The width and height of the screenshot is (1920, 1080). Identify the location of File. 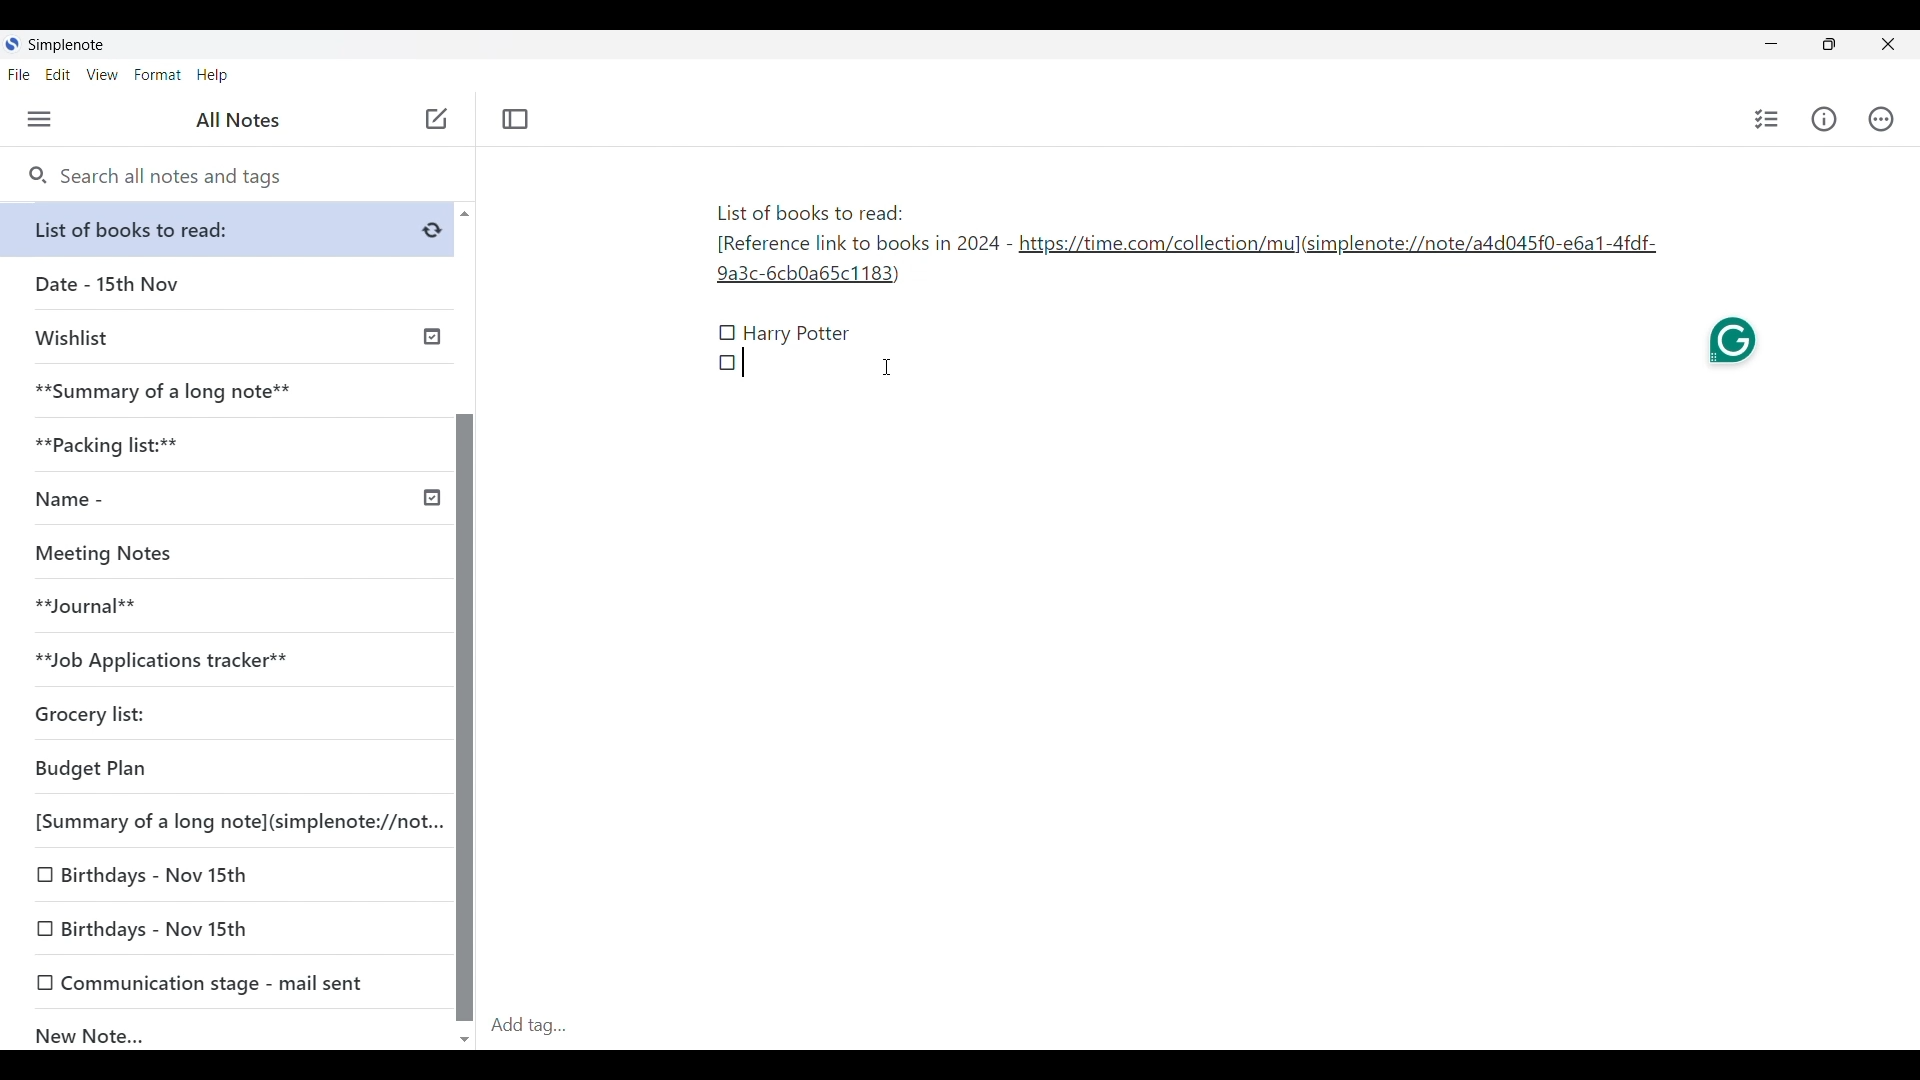
(19, 75).